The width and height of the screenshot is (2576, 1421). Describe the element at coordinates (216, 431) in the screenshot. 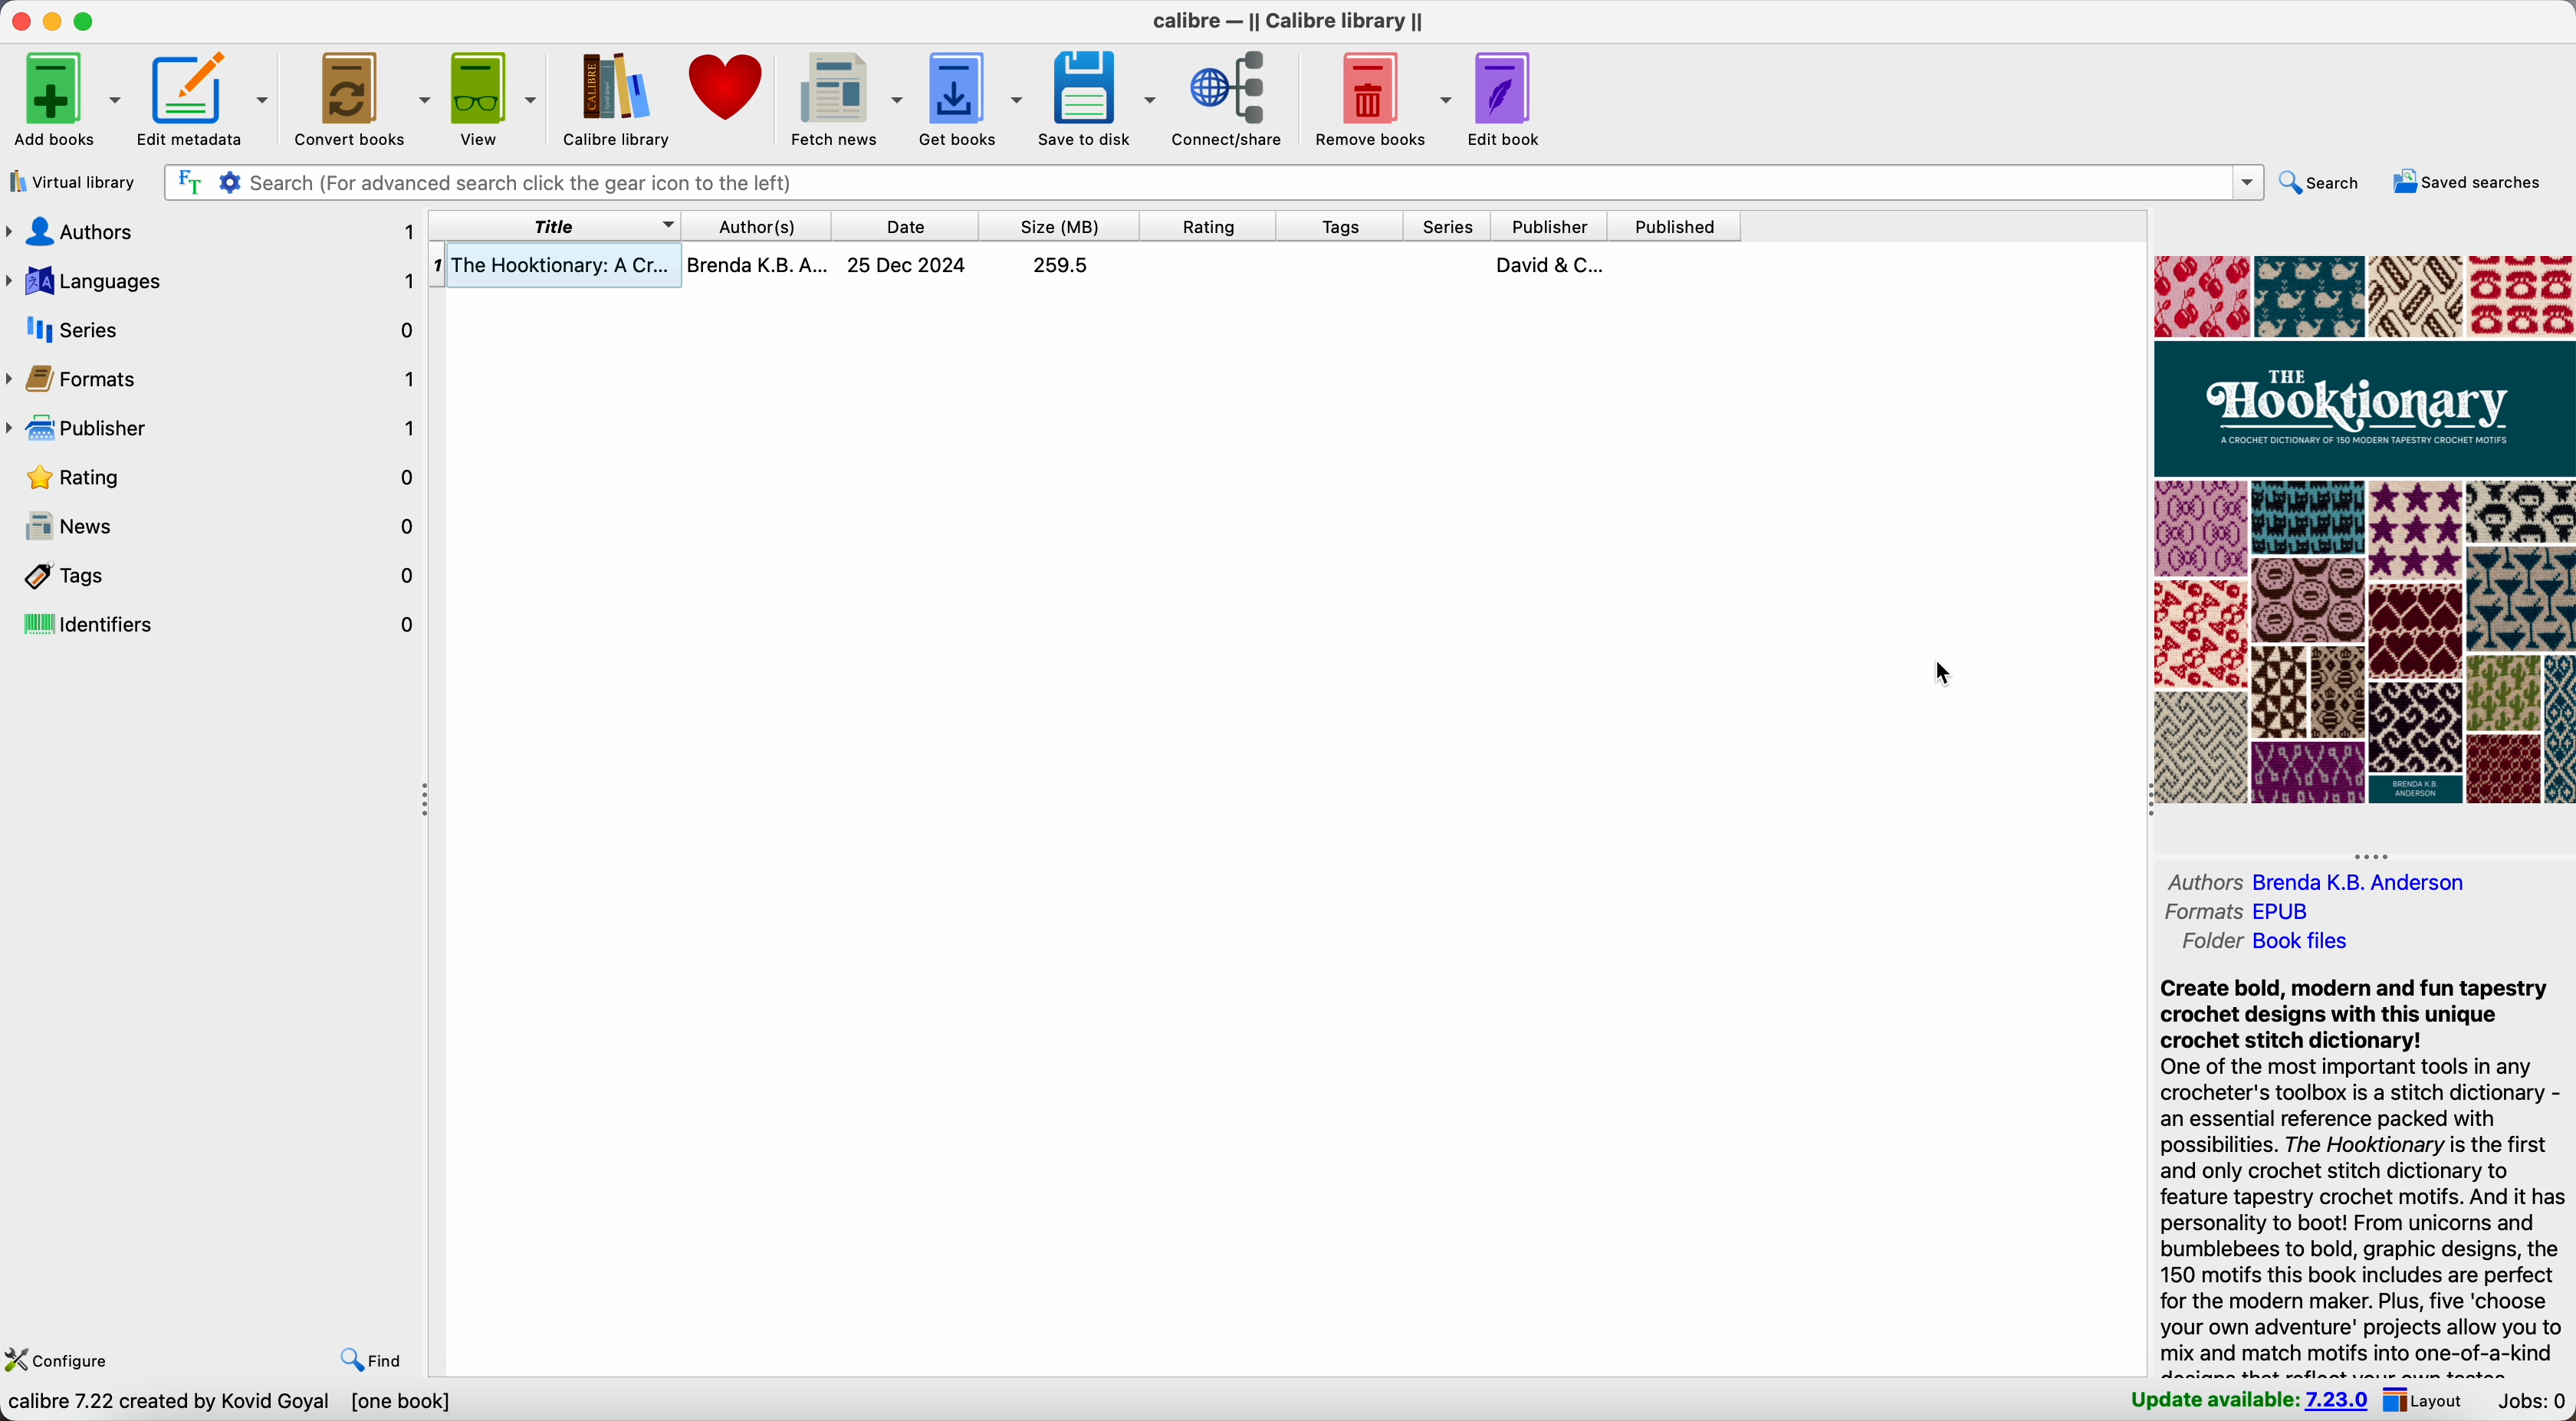

I see `publisher` at that location.